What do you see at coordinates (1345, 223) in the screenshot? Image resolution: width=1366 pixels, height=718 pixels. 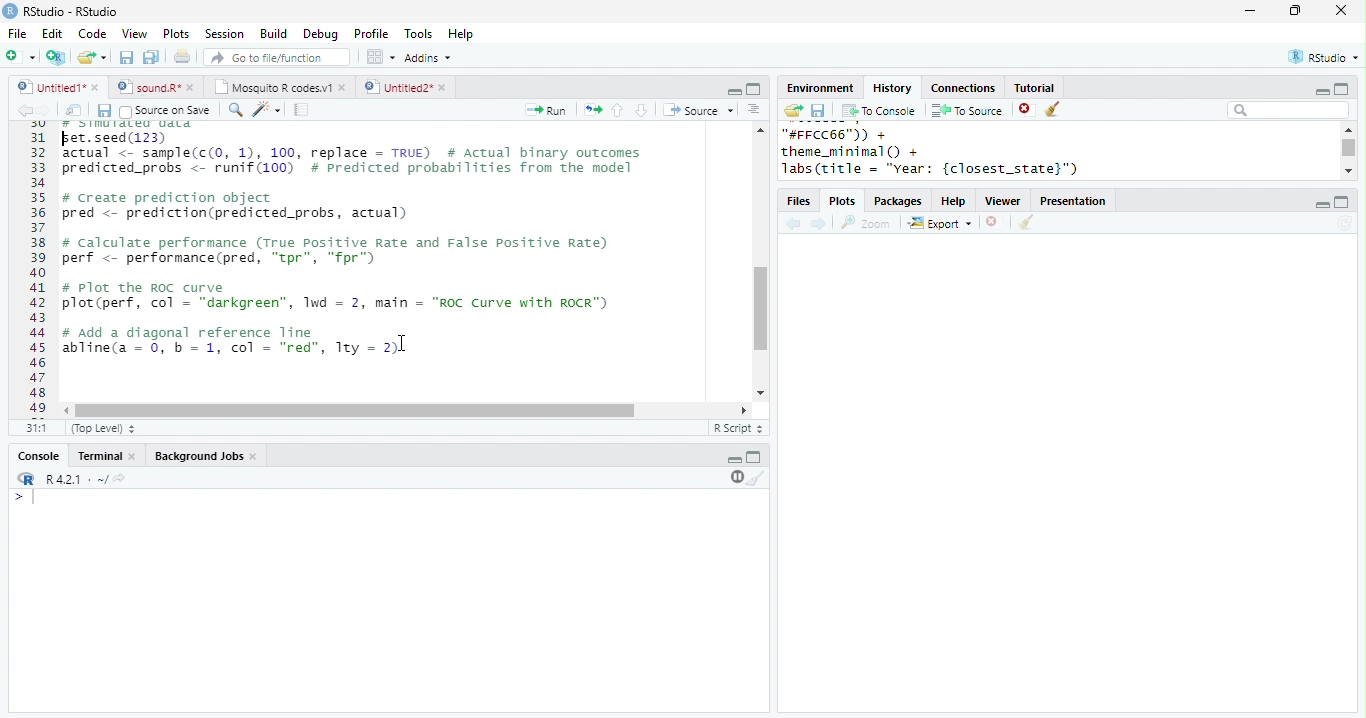 I see `refresh` at bounding box center [1345, 223].